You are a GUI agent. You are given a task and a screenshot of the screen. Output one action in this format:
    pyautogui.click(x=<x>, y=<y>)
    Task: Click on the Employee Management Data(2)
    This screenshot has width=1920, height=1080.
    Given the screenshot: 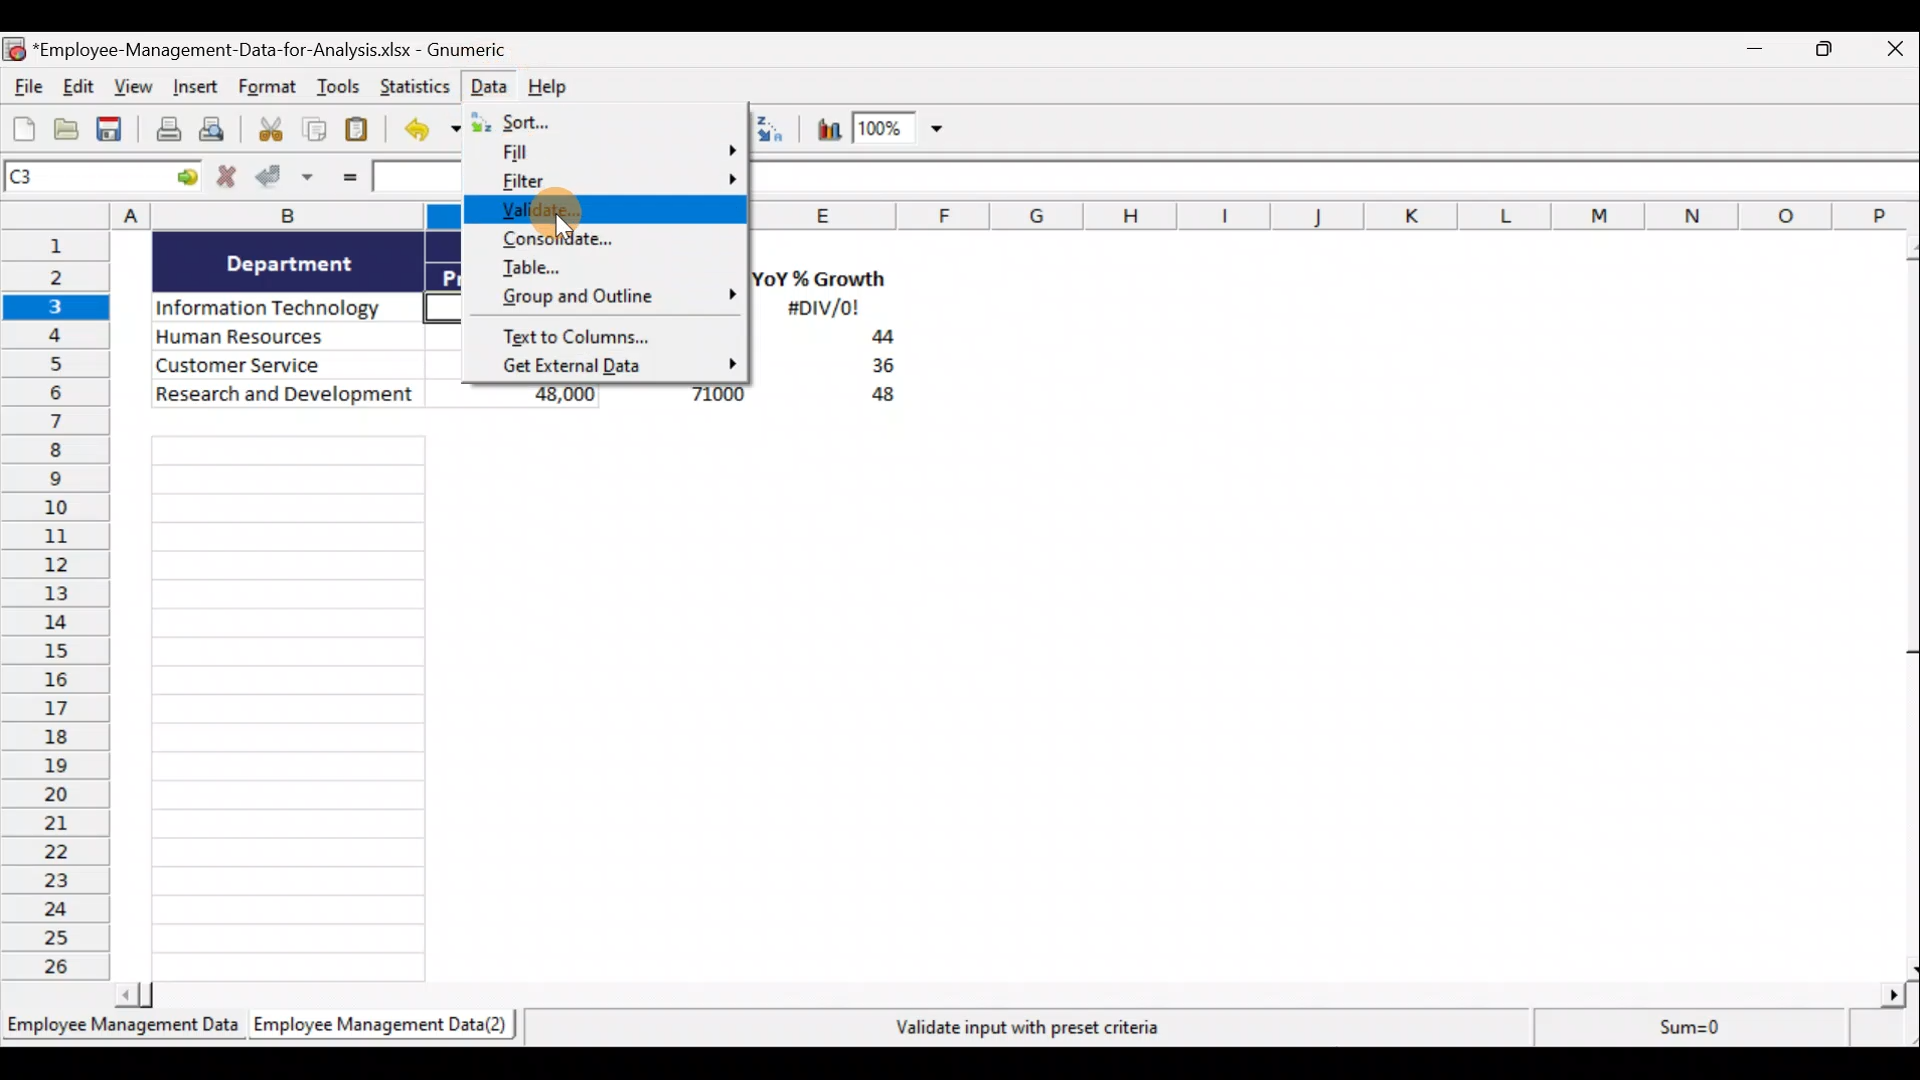 What is the action you would take?
    pyautogui.click(x=377, y=1028)
    